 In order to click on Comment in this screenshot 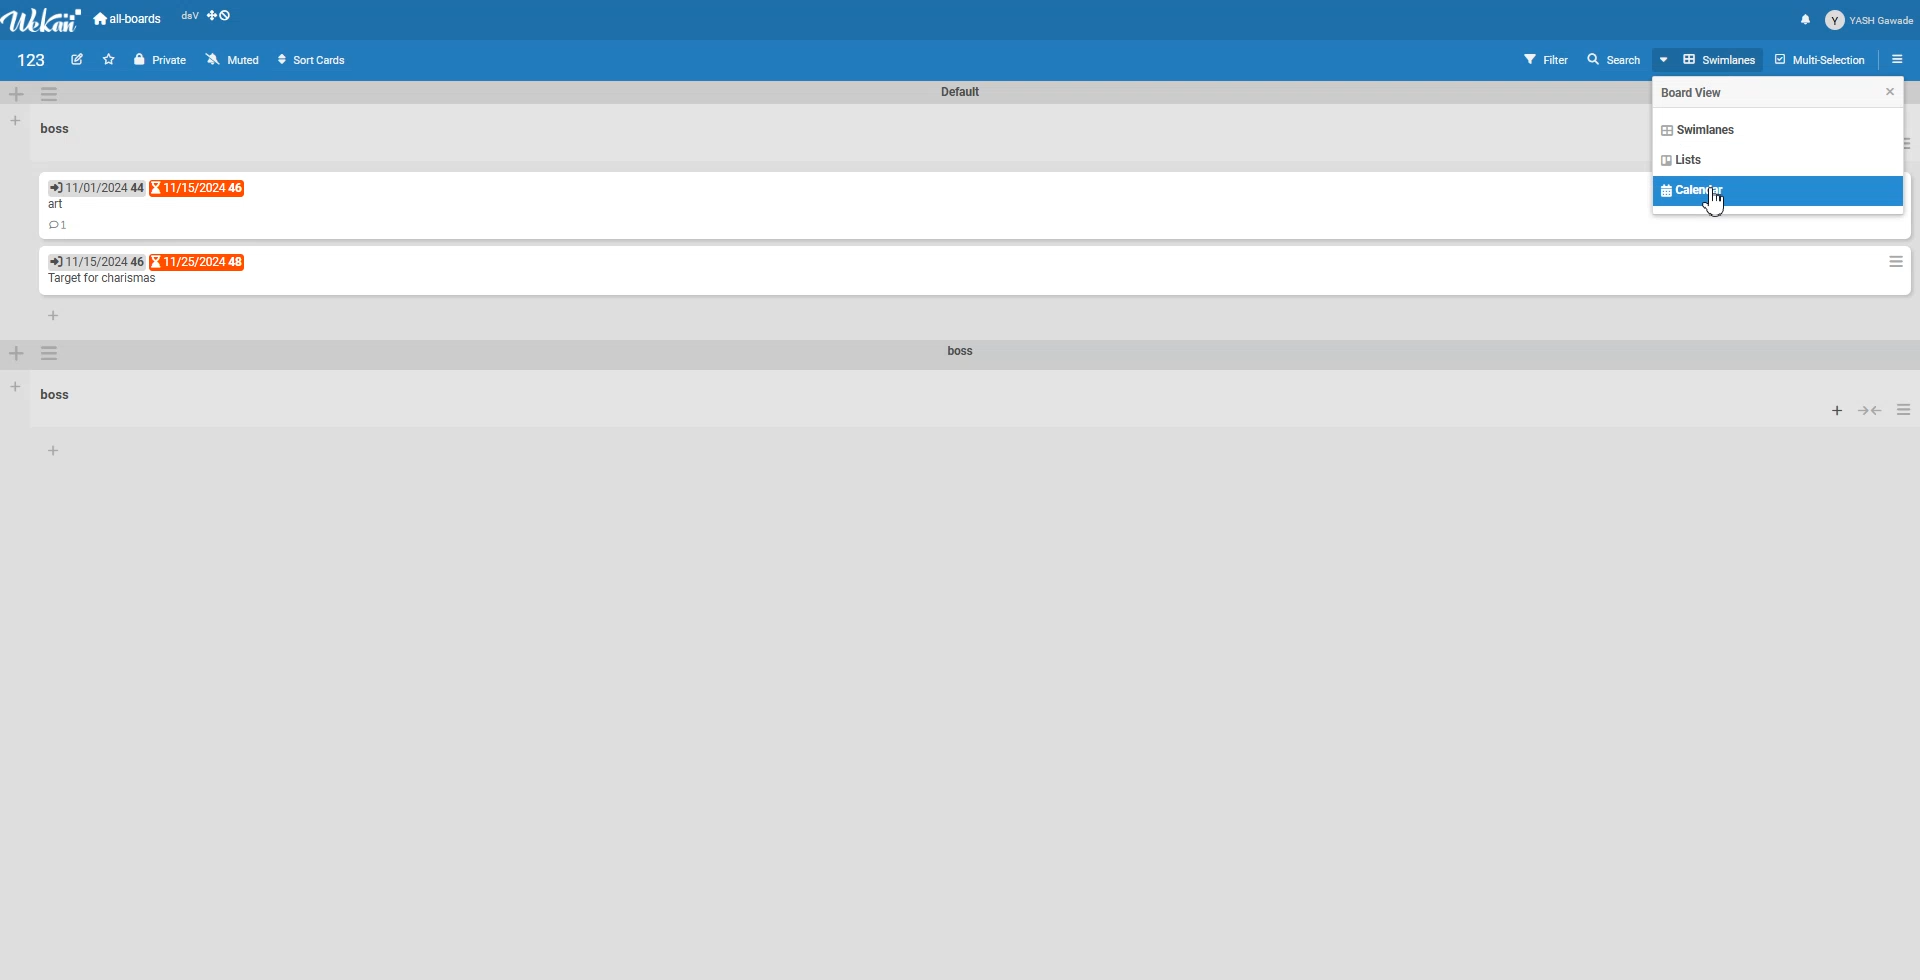, I will do `click(58, 226)`.